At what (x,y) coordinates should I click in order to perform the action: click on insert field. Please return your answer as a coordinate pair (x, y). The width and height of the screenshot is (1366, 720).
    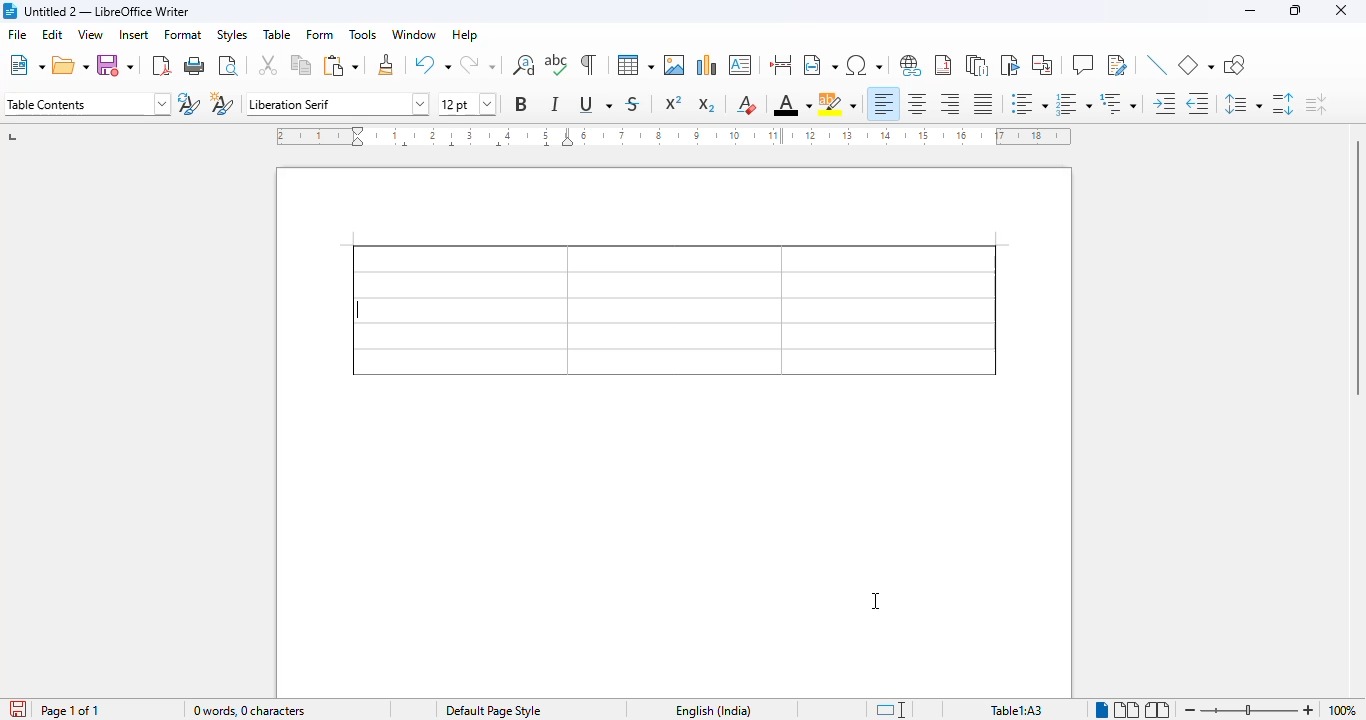
    Looking at the image, I should click on (820, 64).